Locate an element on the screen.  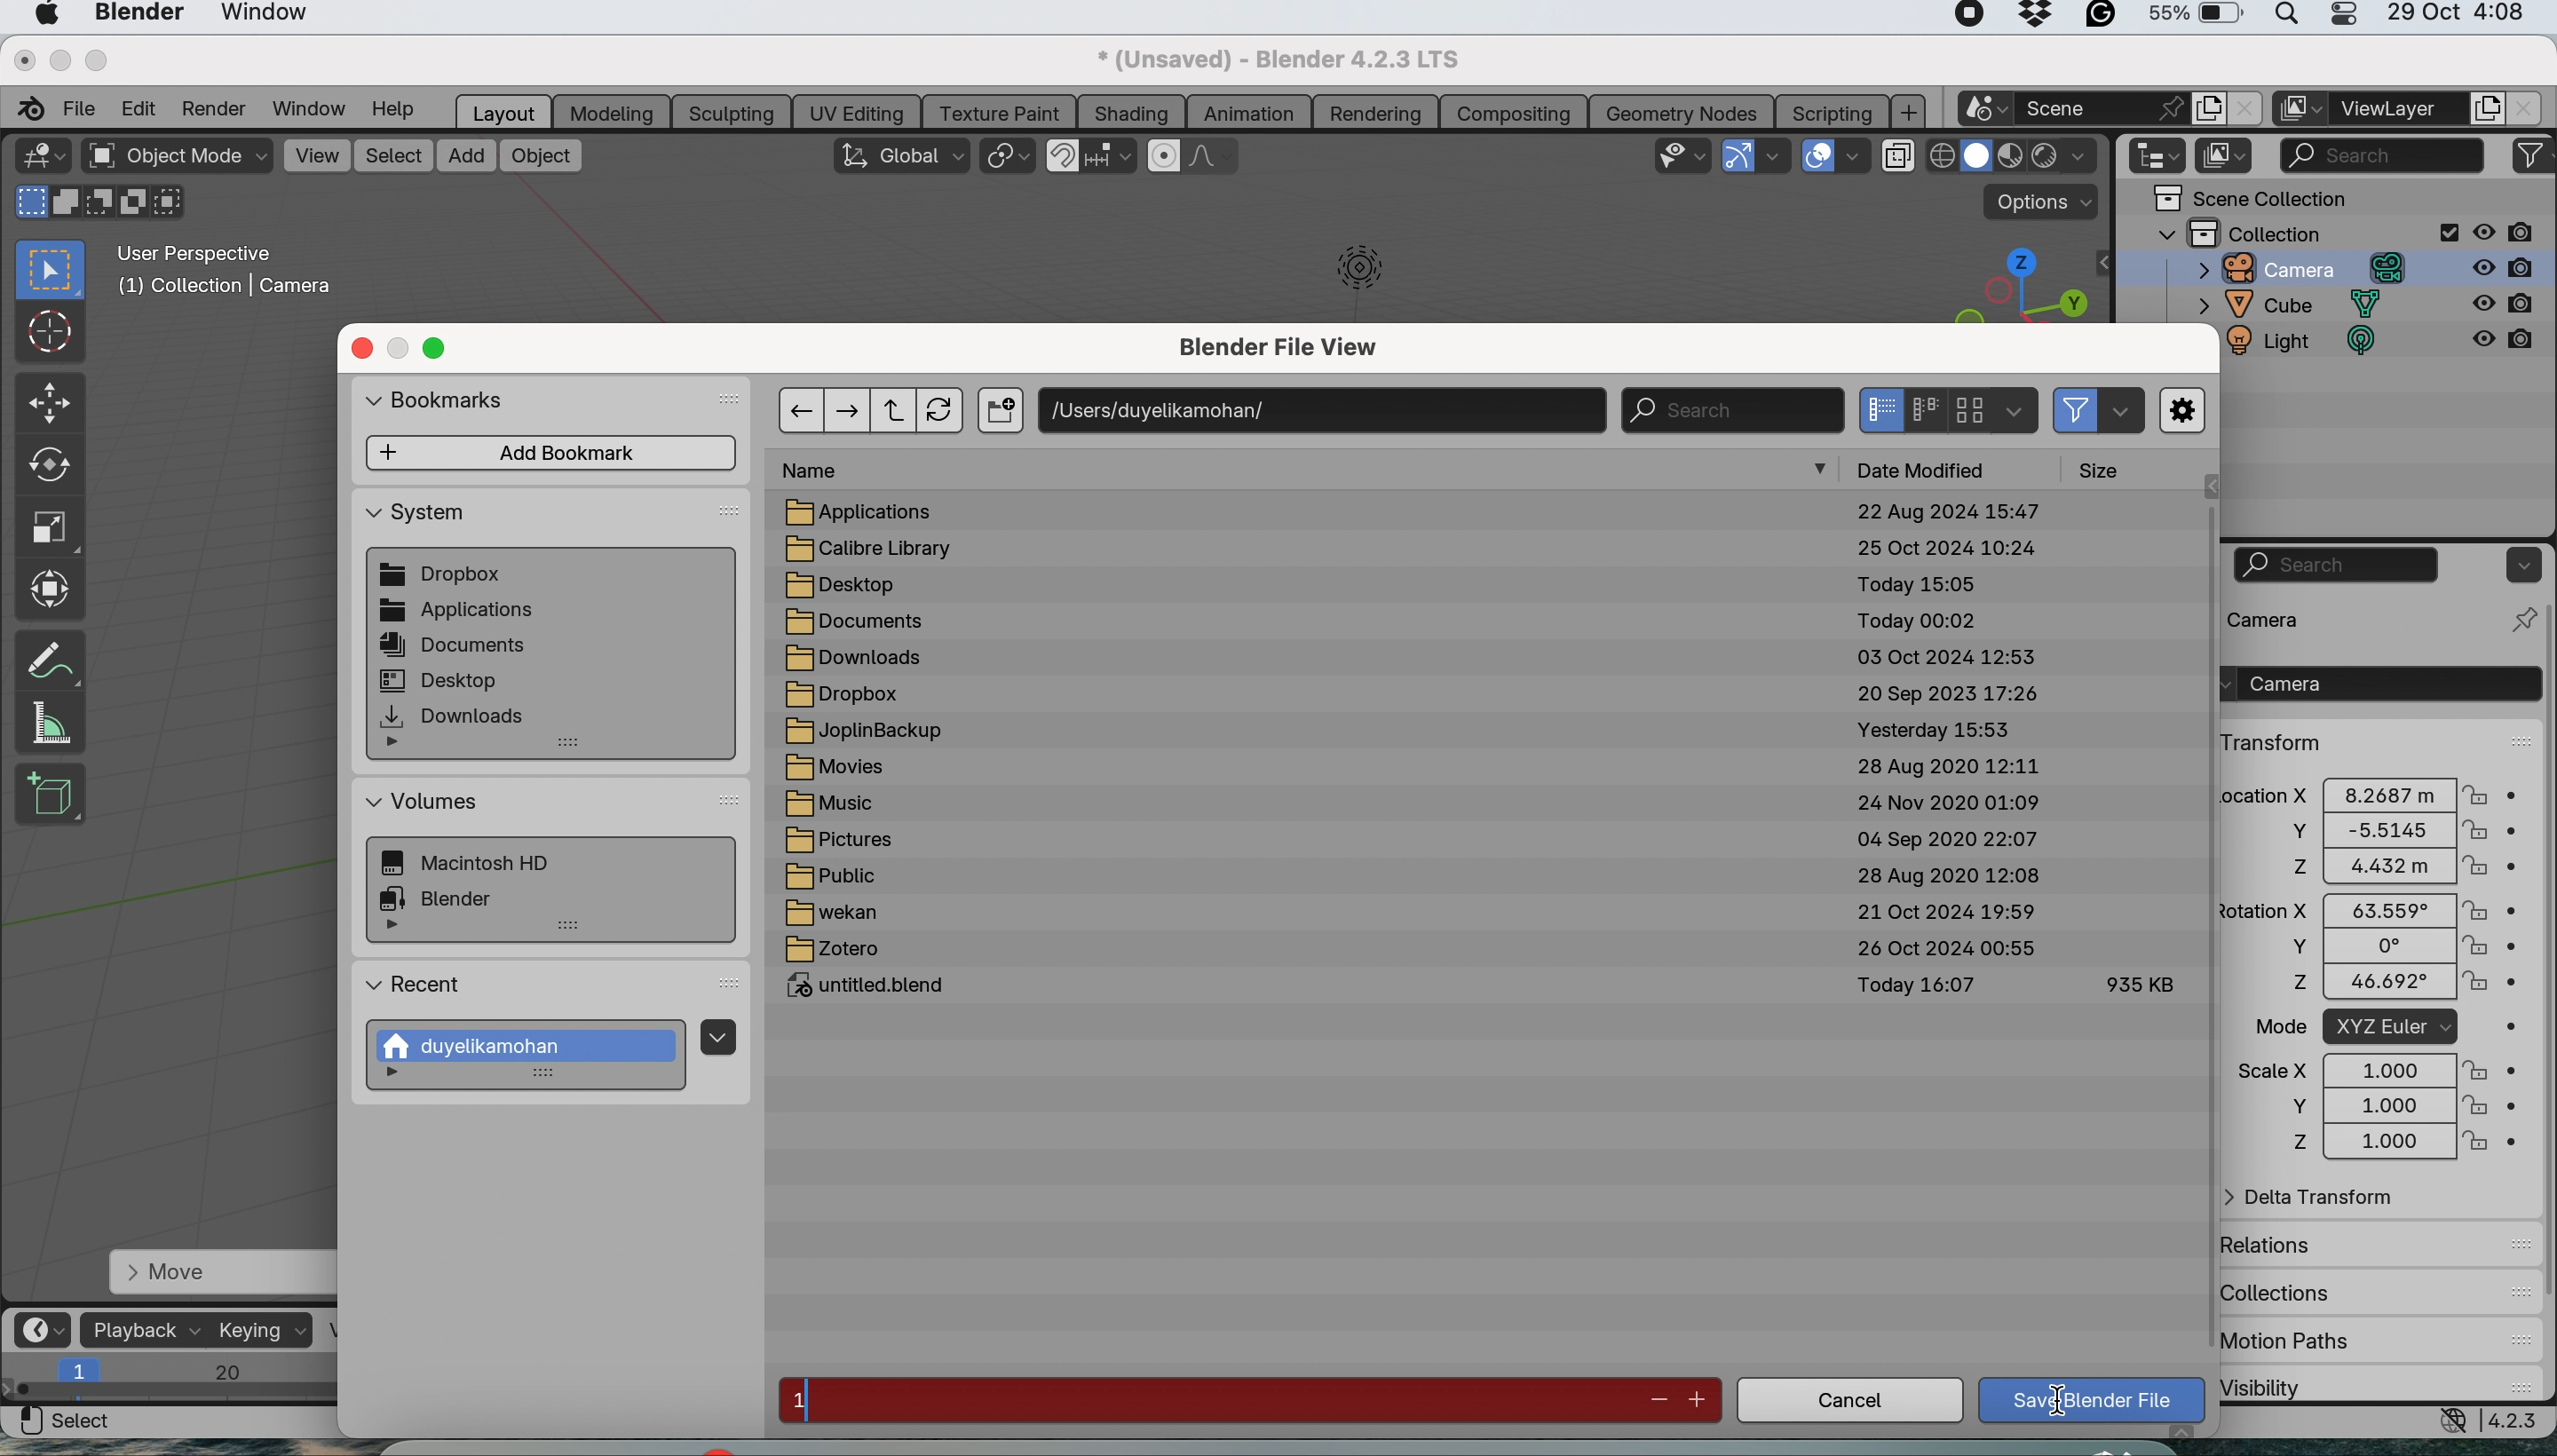
camera is located at coordinates (2290, 268).